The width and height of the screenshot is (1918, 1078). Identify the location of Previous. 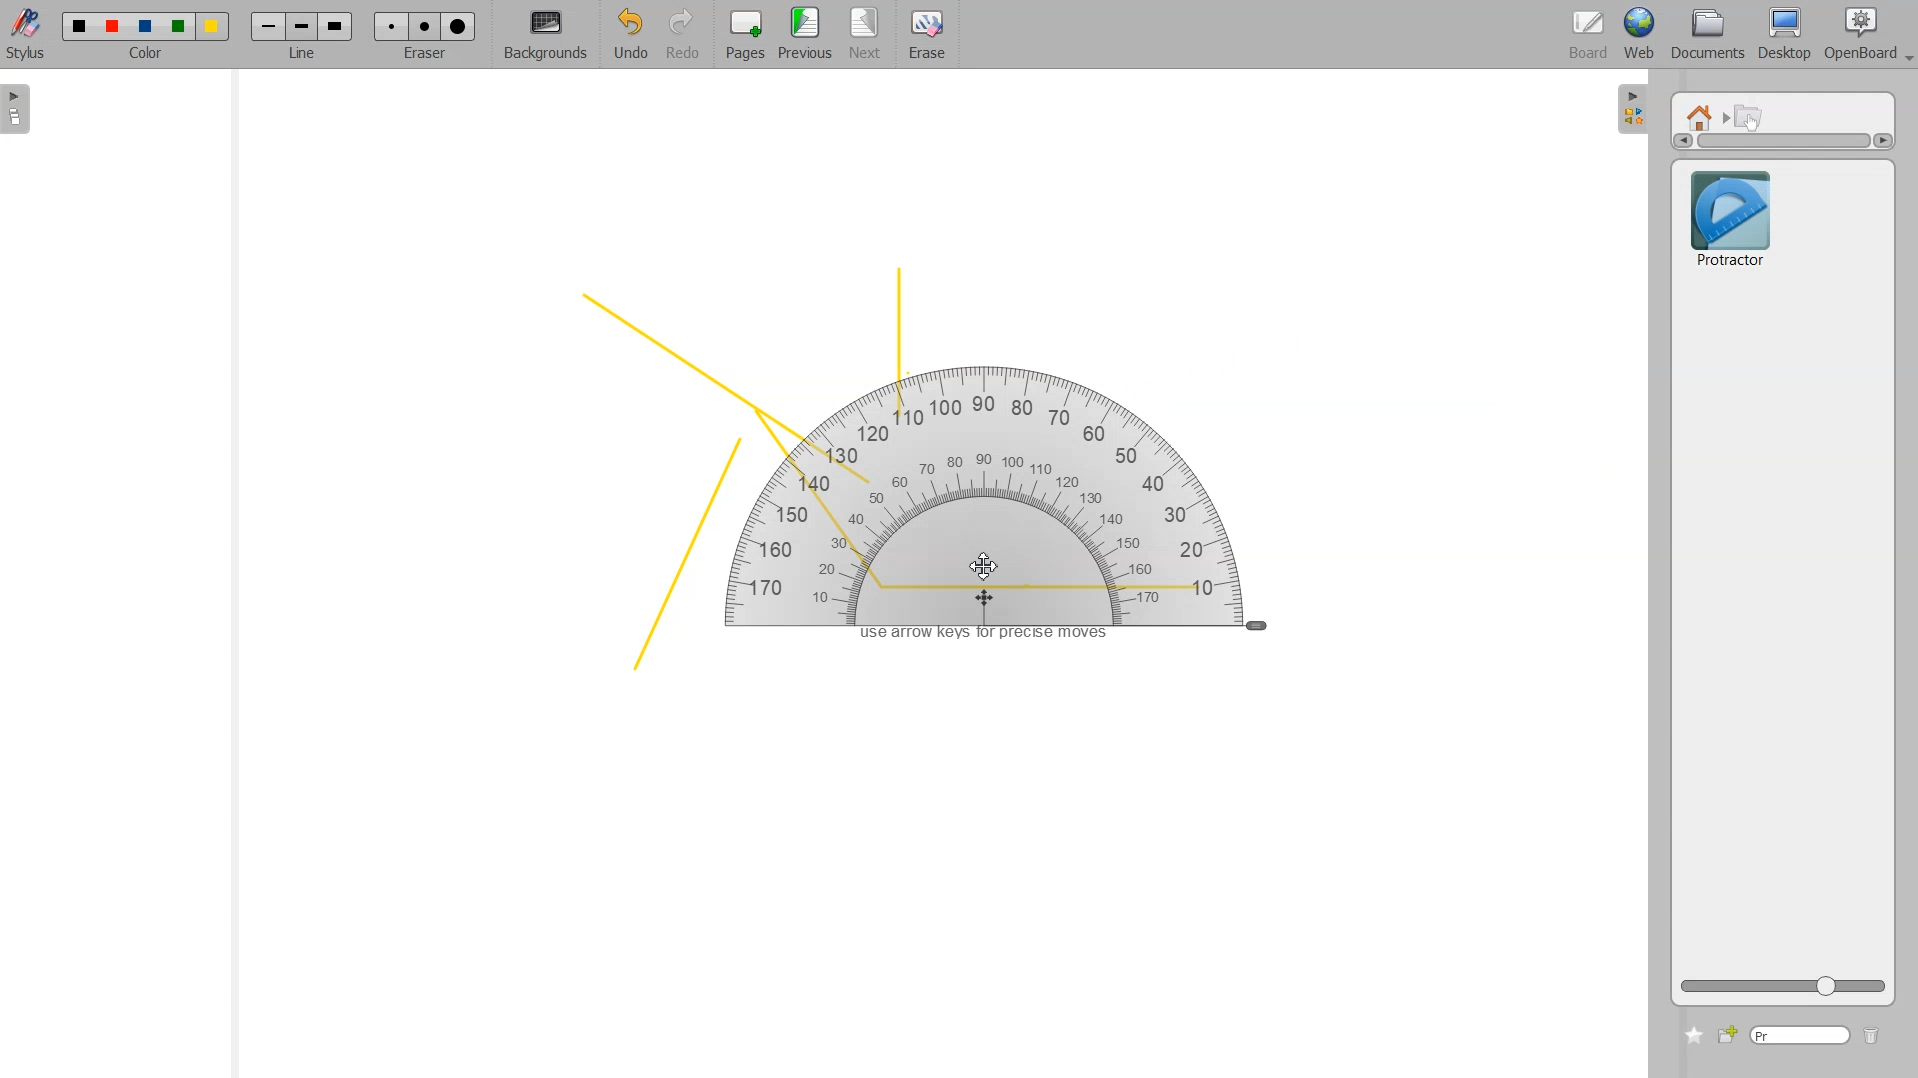
(808, 35).